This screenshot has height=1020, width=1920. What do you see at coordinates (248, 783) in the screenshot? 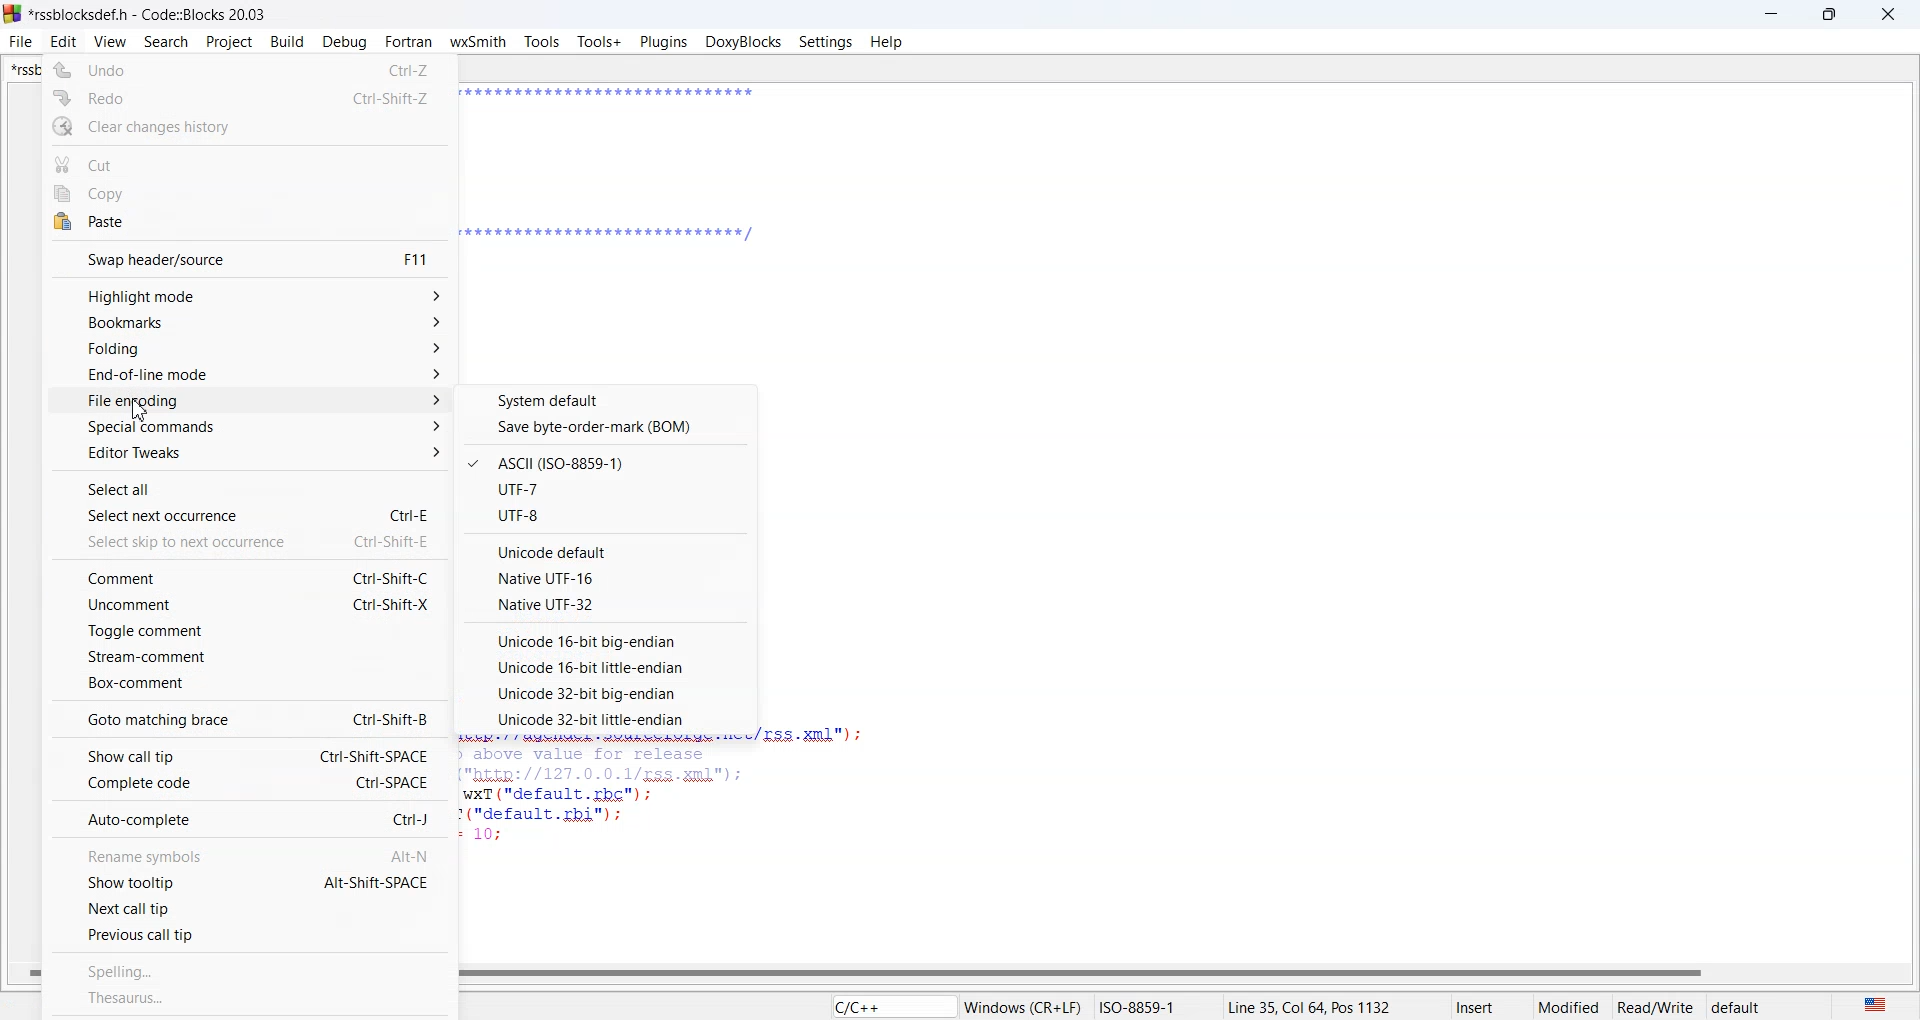
I see `Complete code` at bounding box center [248, 783].